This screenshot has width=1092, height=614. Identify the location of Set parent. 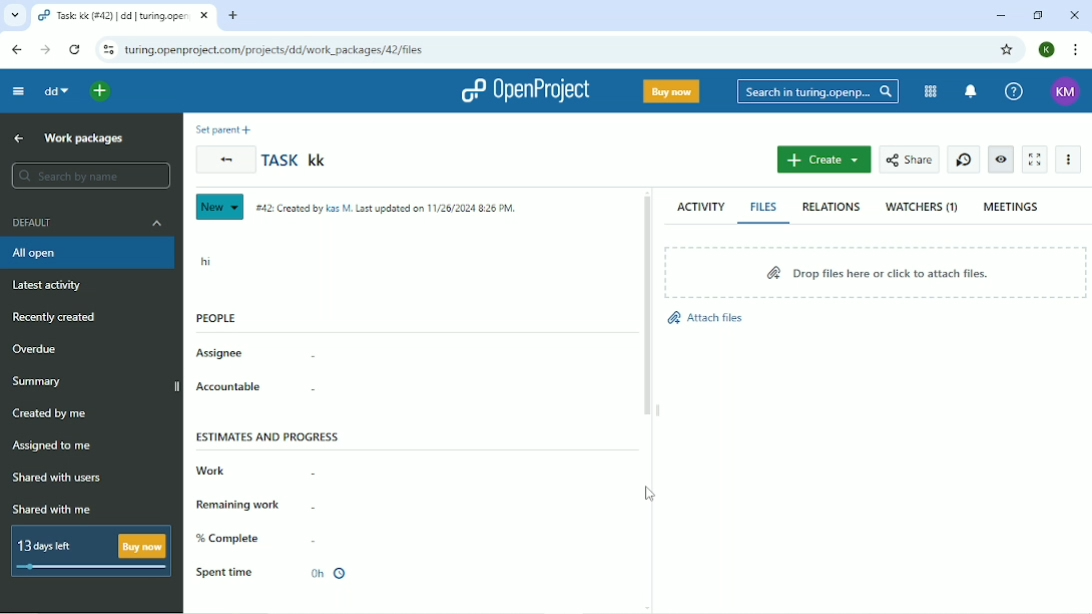
(227, 129).